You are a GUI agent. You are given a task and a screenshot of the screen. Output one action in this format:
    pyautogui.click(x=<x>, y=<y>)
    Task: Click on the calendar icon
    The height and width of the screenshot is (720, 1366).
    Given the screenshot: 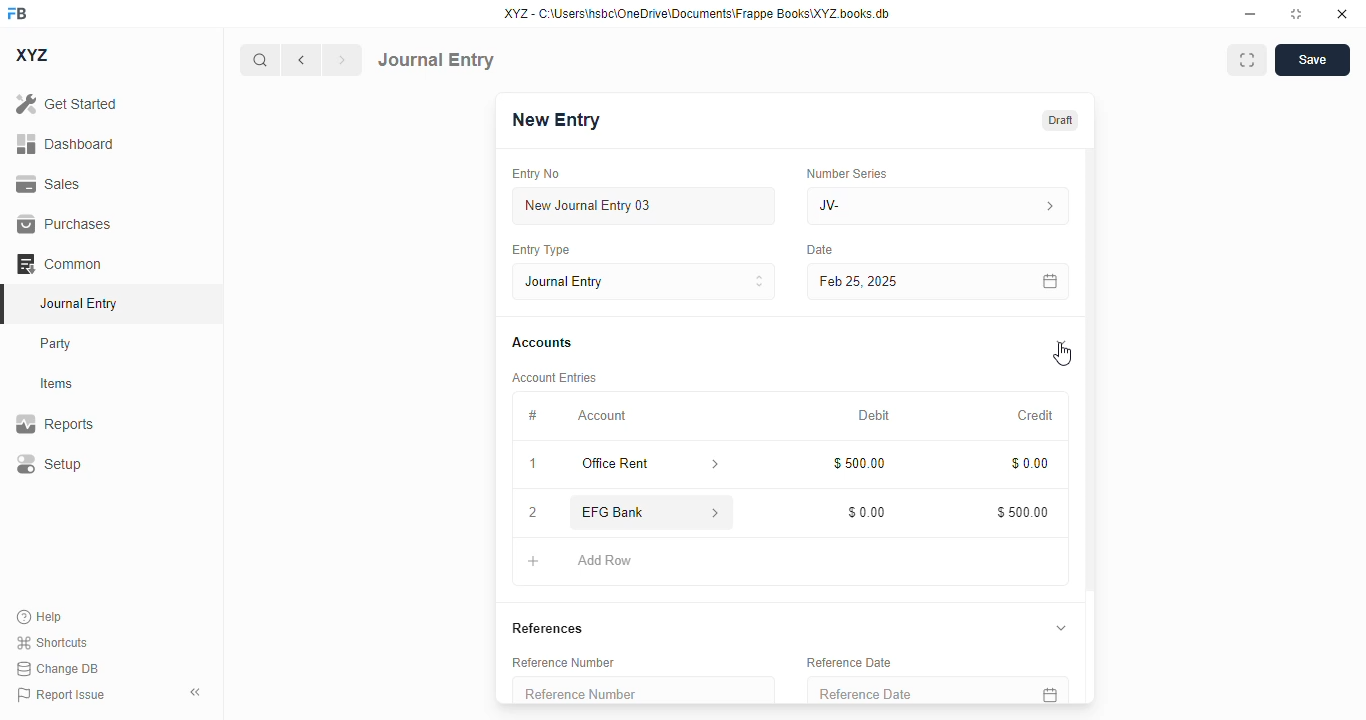 What is the action you would take?
    pyautogui.click(x=1048, y=690)
    